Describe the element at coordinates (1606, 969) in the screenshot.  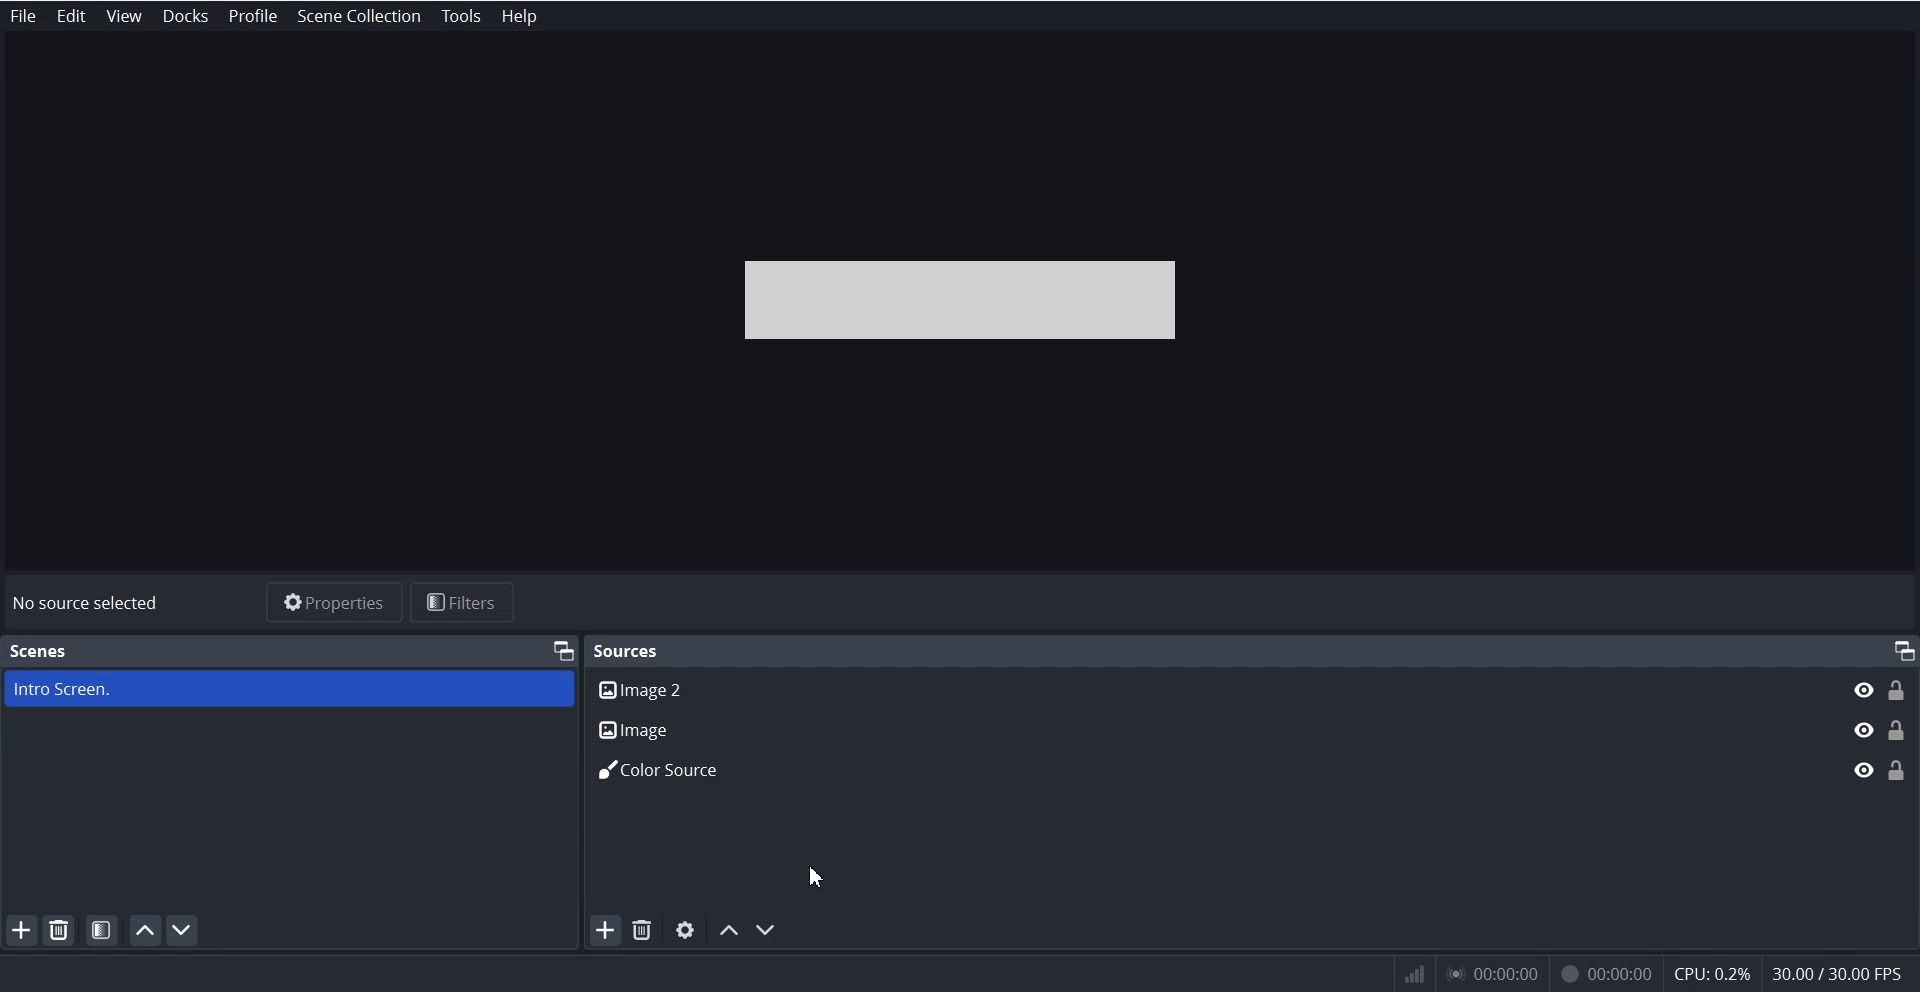
I see `00:00:00` at that location.